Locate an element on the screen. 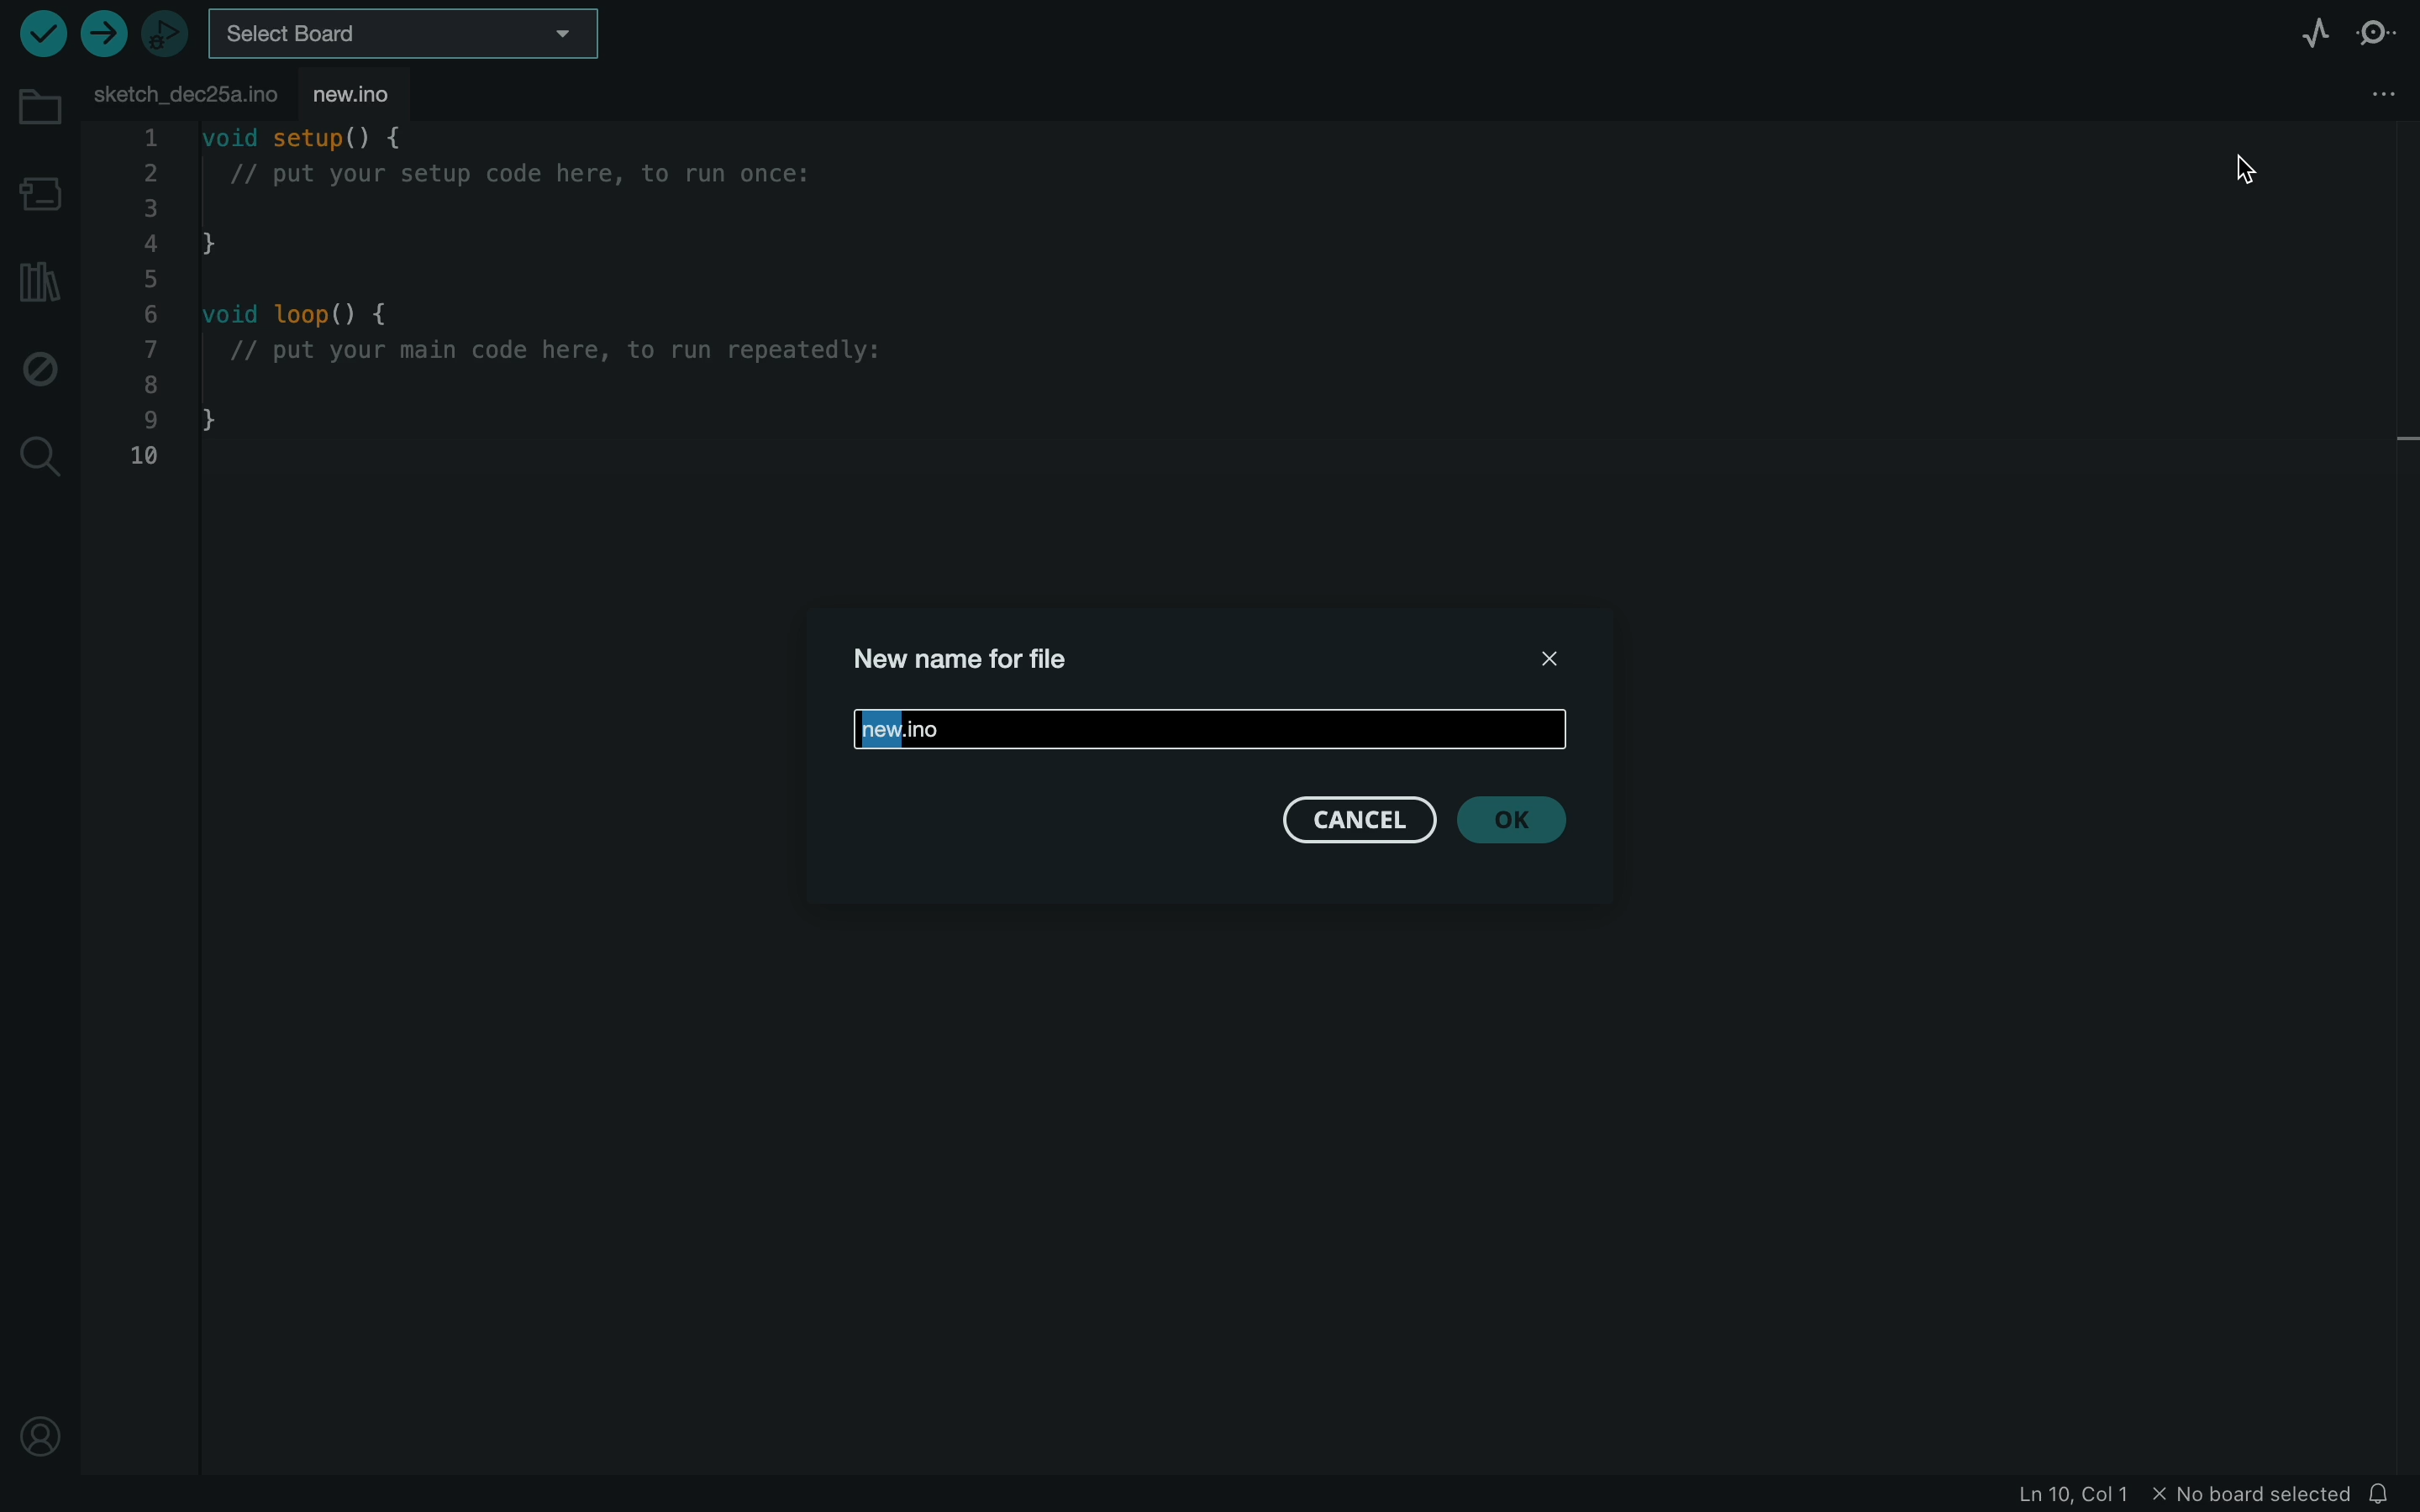 Image resolution: width=2420 pixels, height=1512 pixels. new  is located at coordinates (1209, 726).